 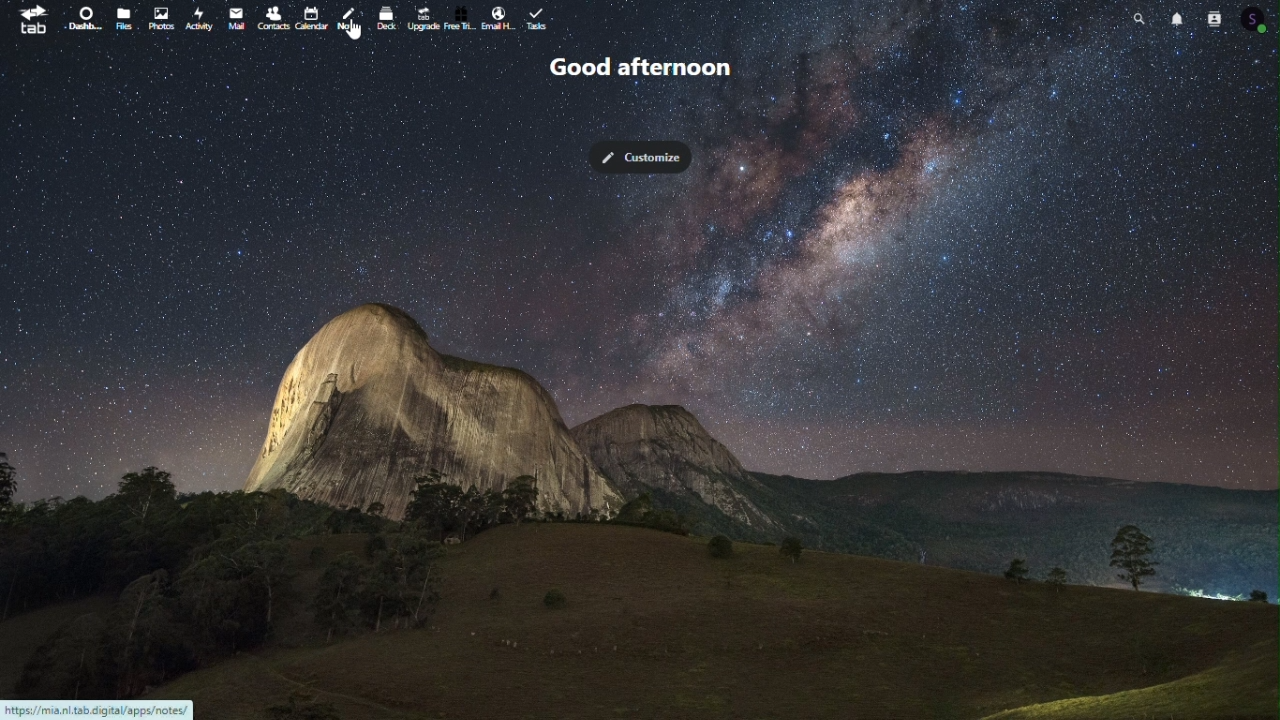 I want to click on URL, so click(x=104, y=708).